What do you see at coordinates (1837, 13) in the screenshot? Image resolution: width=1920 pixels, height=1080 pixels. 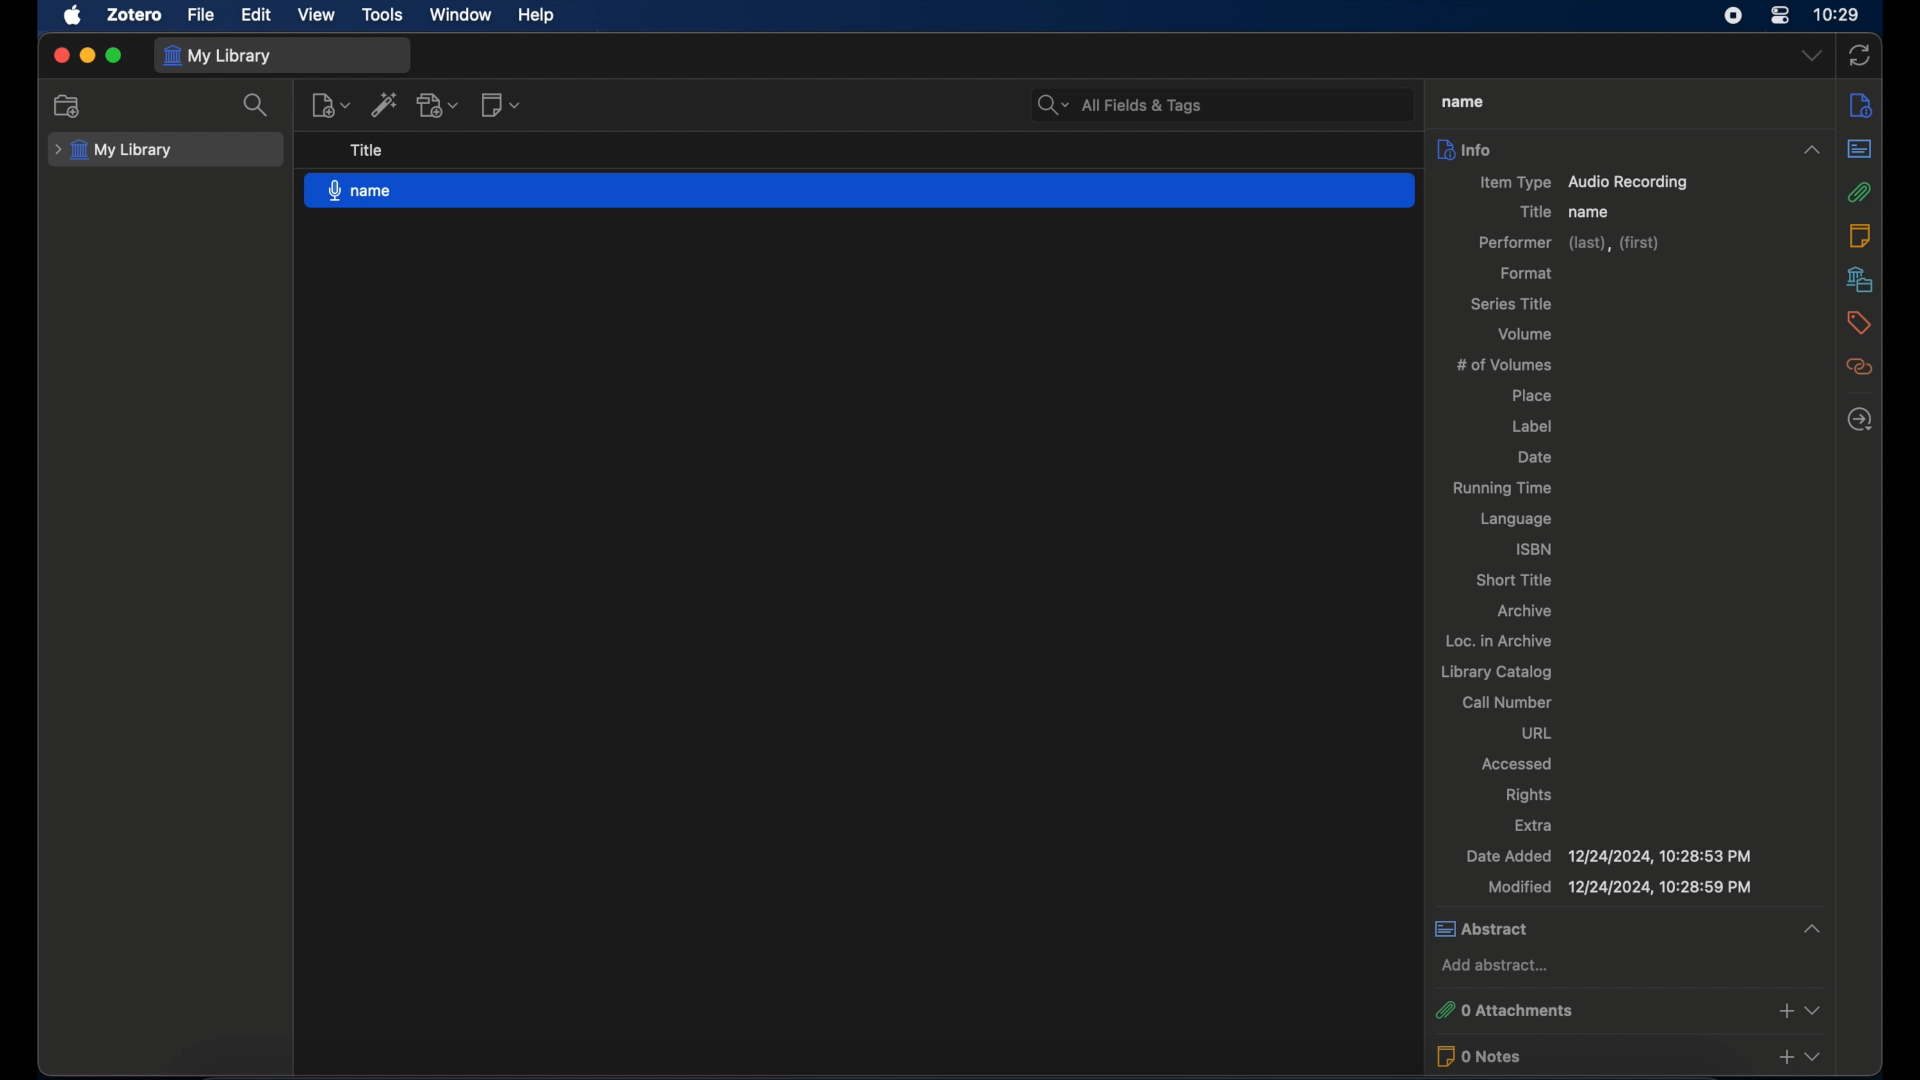 I see `time` at bounding box center [1837, 13].